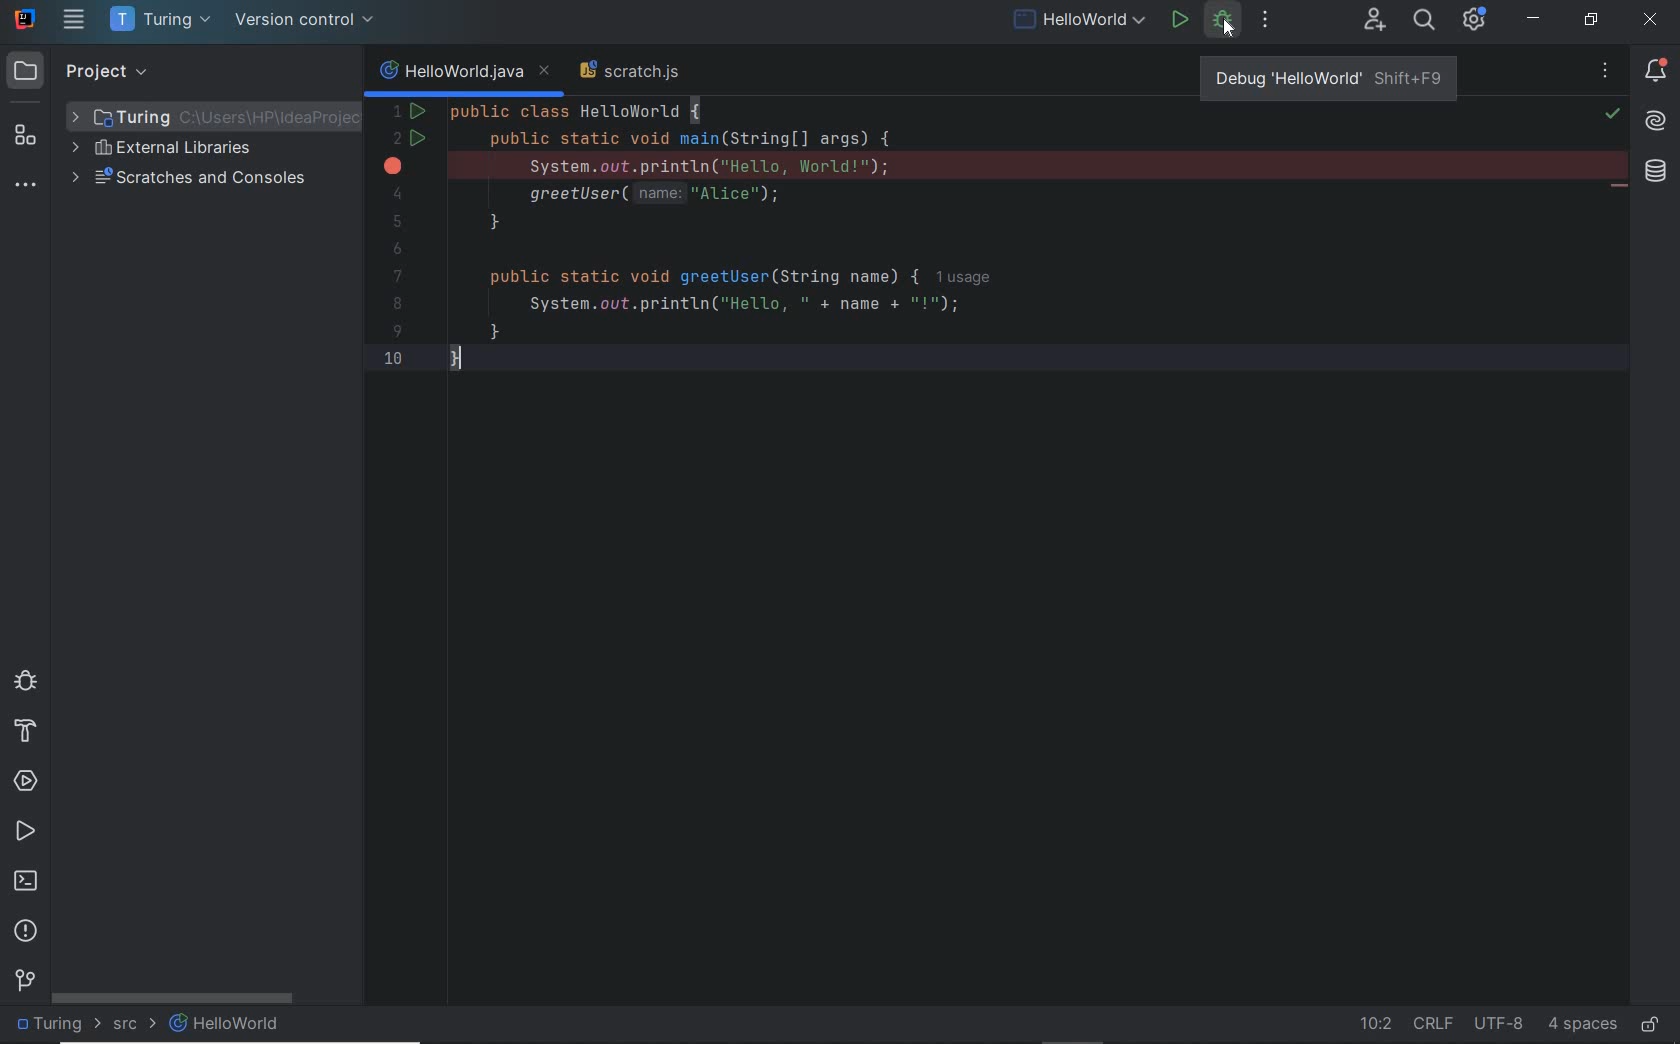 The width and height of the screenshot is (1680, 1044). What do you see at coordinates (87, 72) in the screenshot?
I see `project` at bounding box center [87, 72].